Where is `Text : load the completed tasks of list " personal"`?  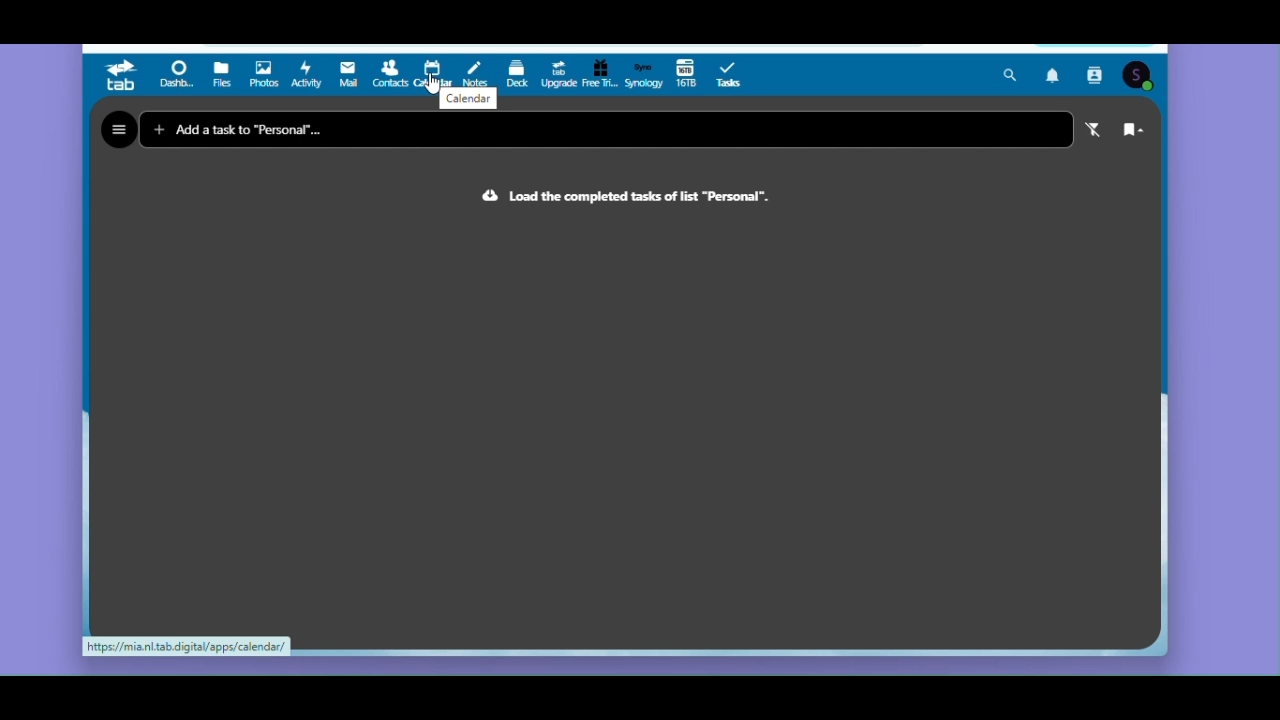
Text : load the completed tasks of list " personal" is located at coordinates (629, 201).